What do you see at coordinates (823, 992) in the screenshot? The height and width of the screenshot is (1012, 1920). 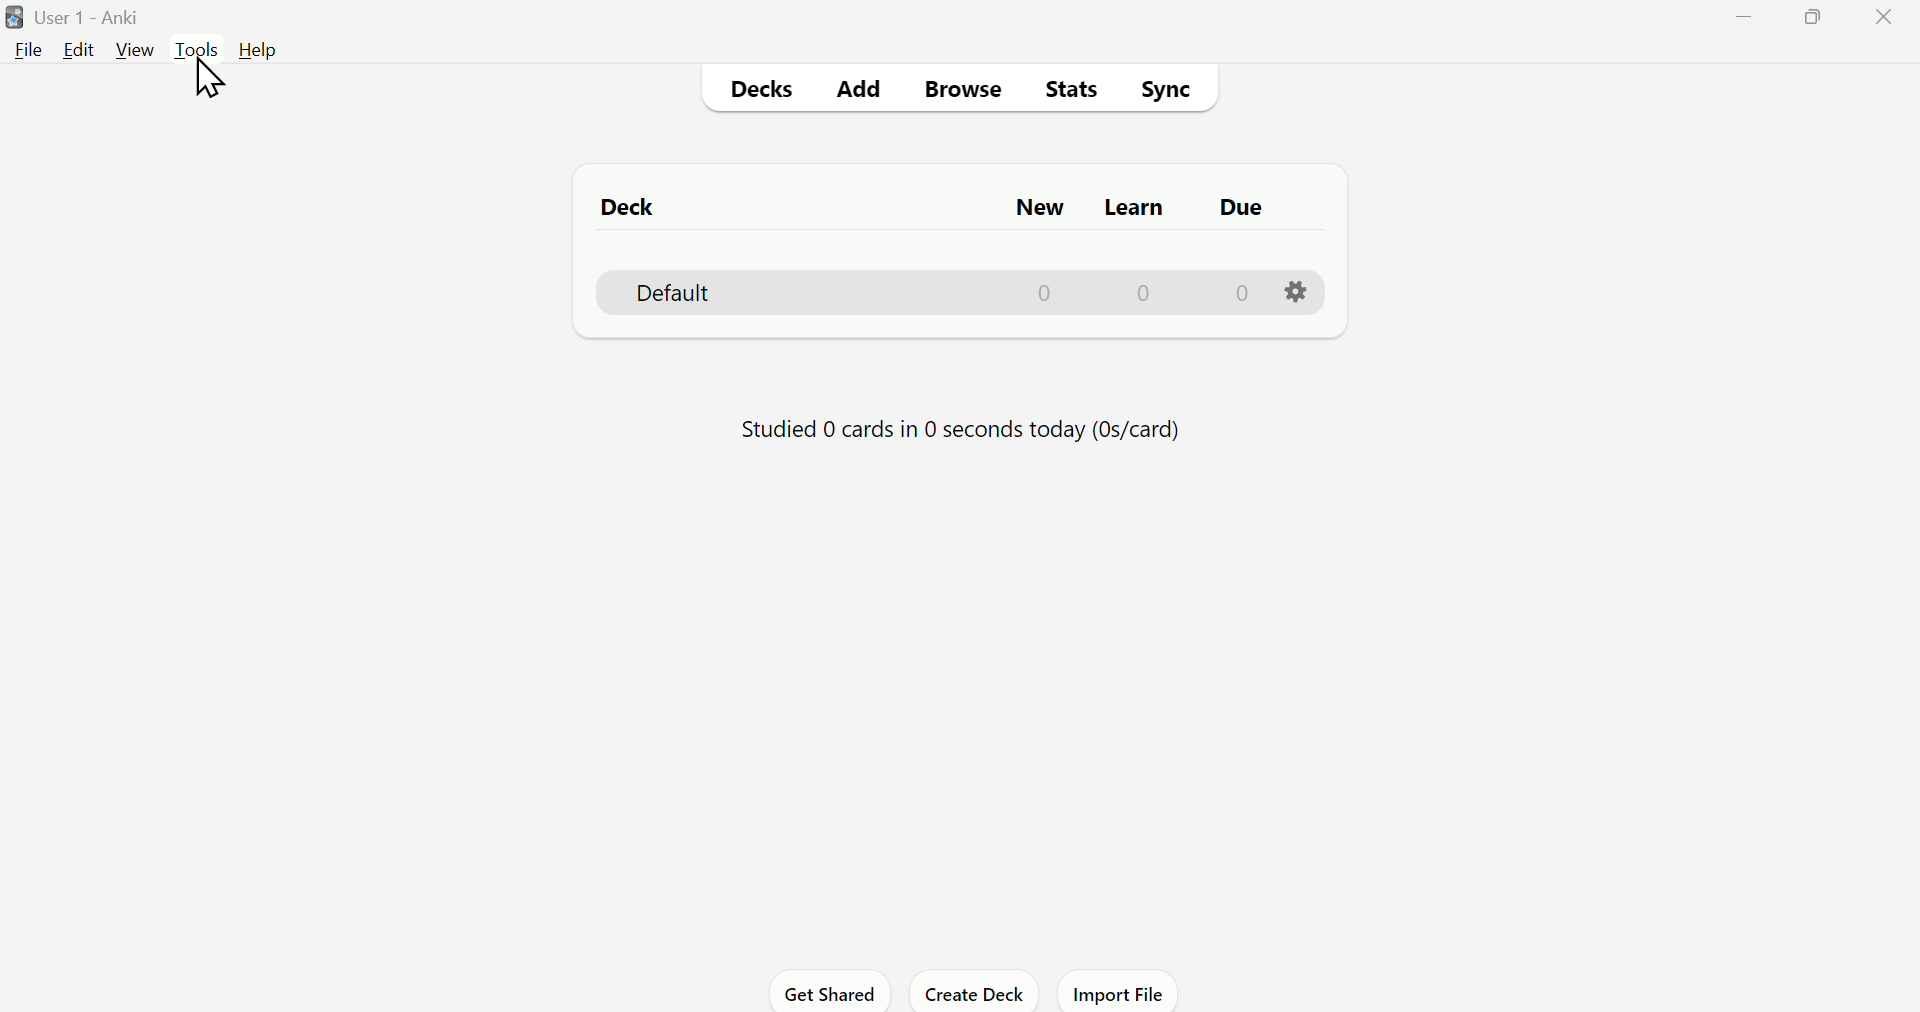 I see `Get Shared` at bounding box center [823, 992].